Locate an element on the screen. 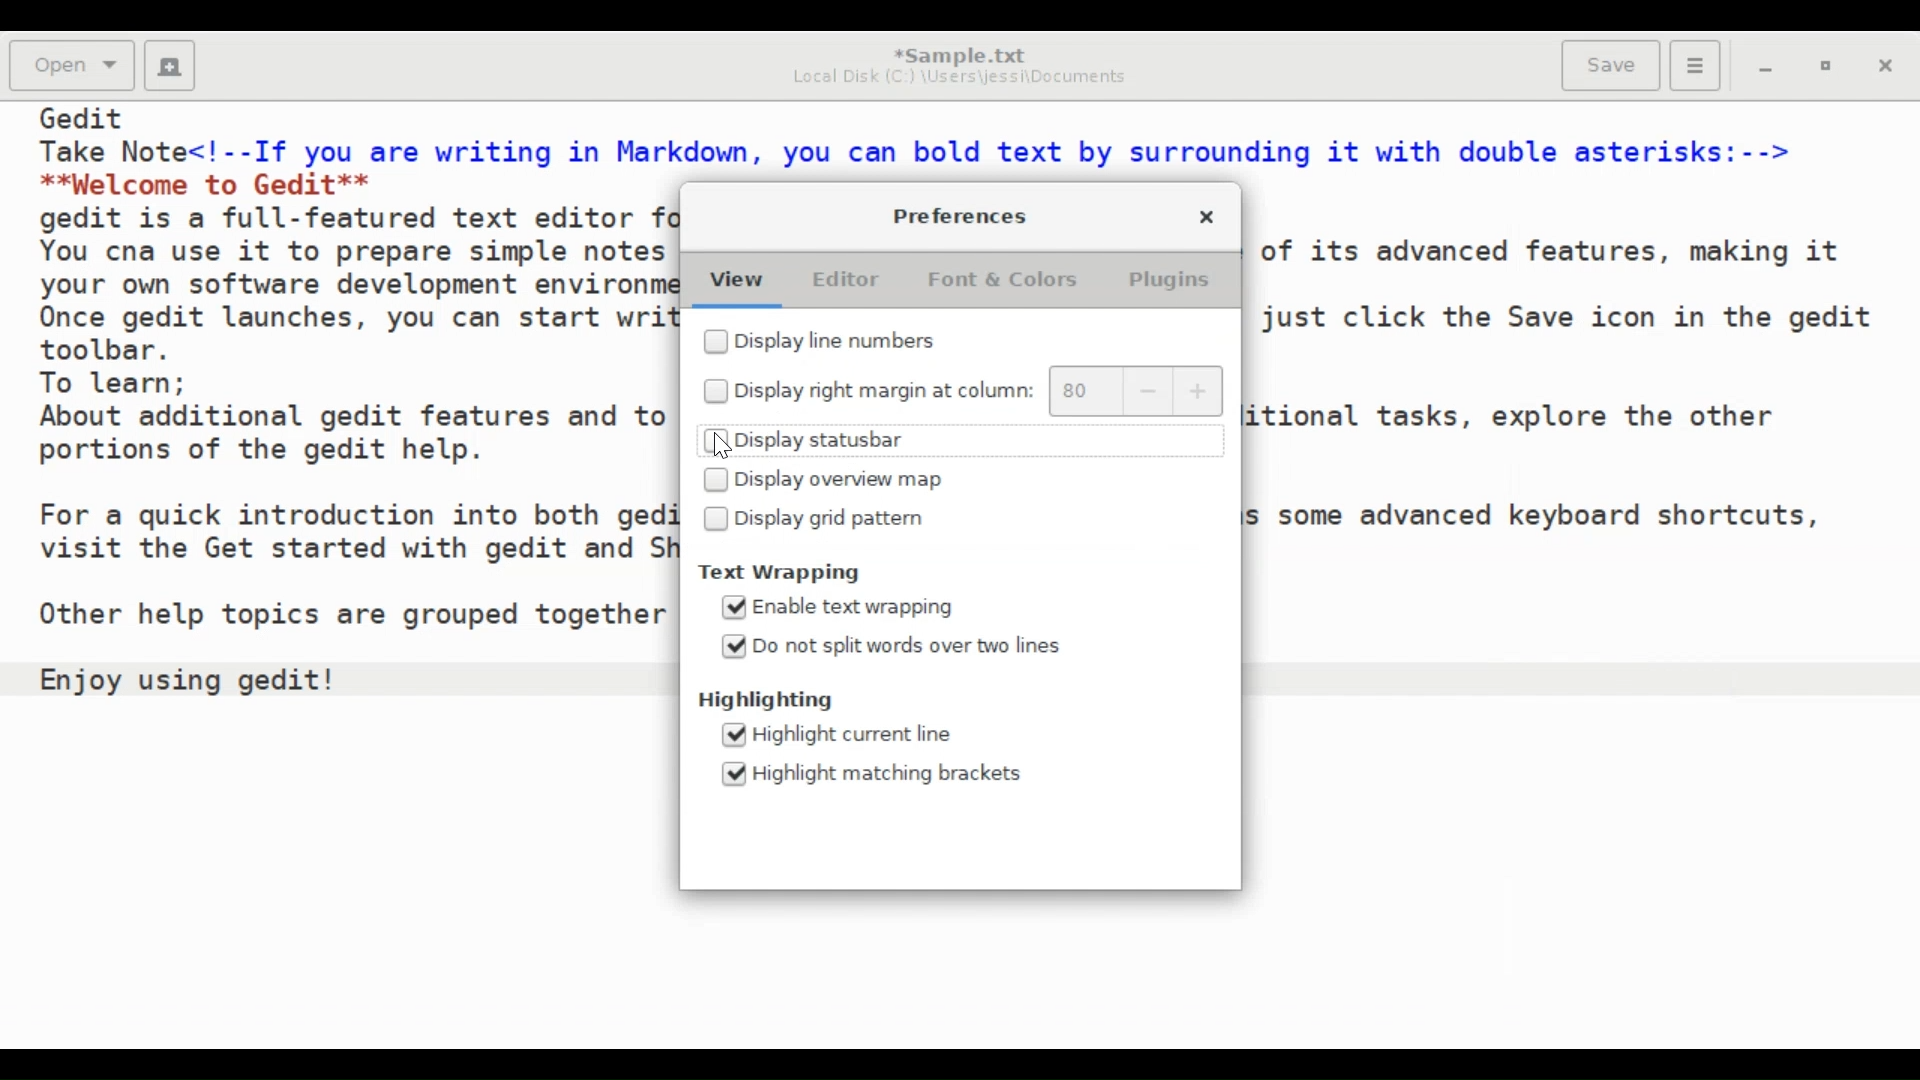 The image size is (1920, 1080). Plugins is located at coordinates (1171, 278).